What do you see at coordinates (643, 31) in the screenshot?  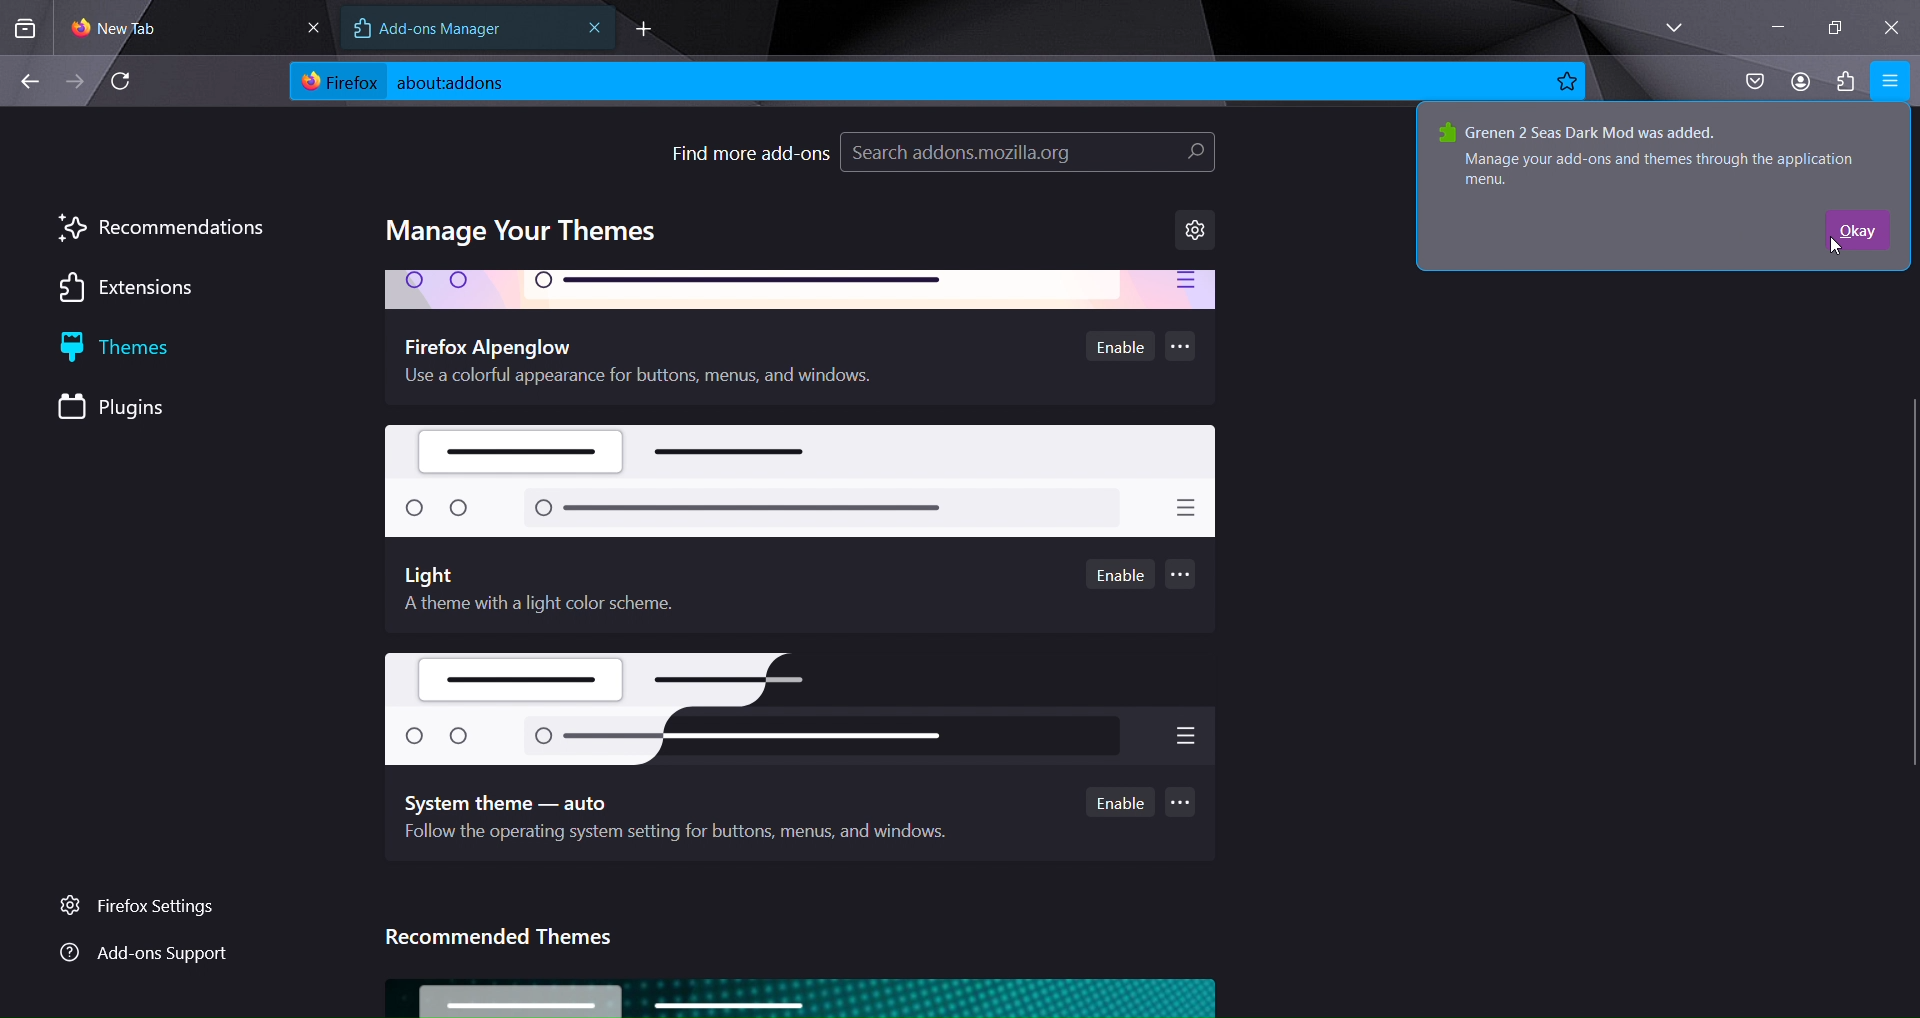 I see `new tab` at bounding box center [643, 31].